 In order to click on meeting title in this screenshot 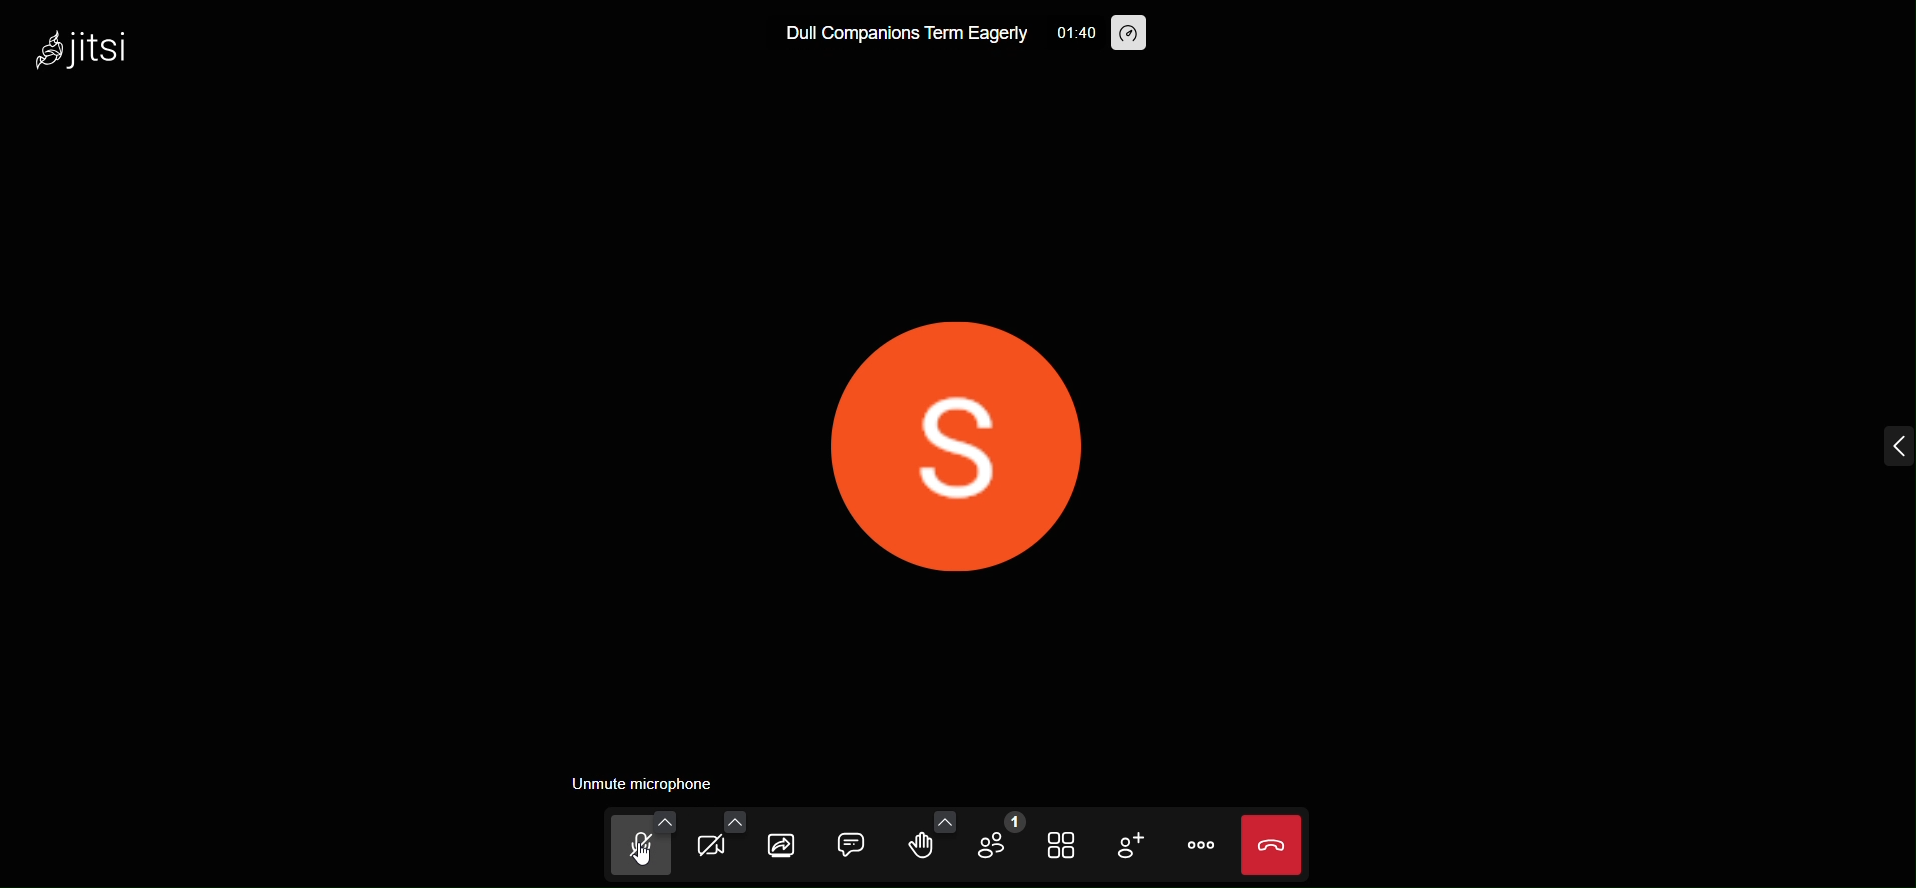, I will do `click(905, 38)`.